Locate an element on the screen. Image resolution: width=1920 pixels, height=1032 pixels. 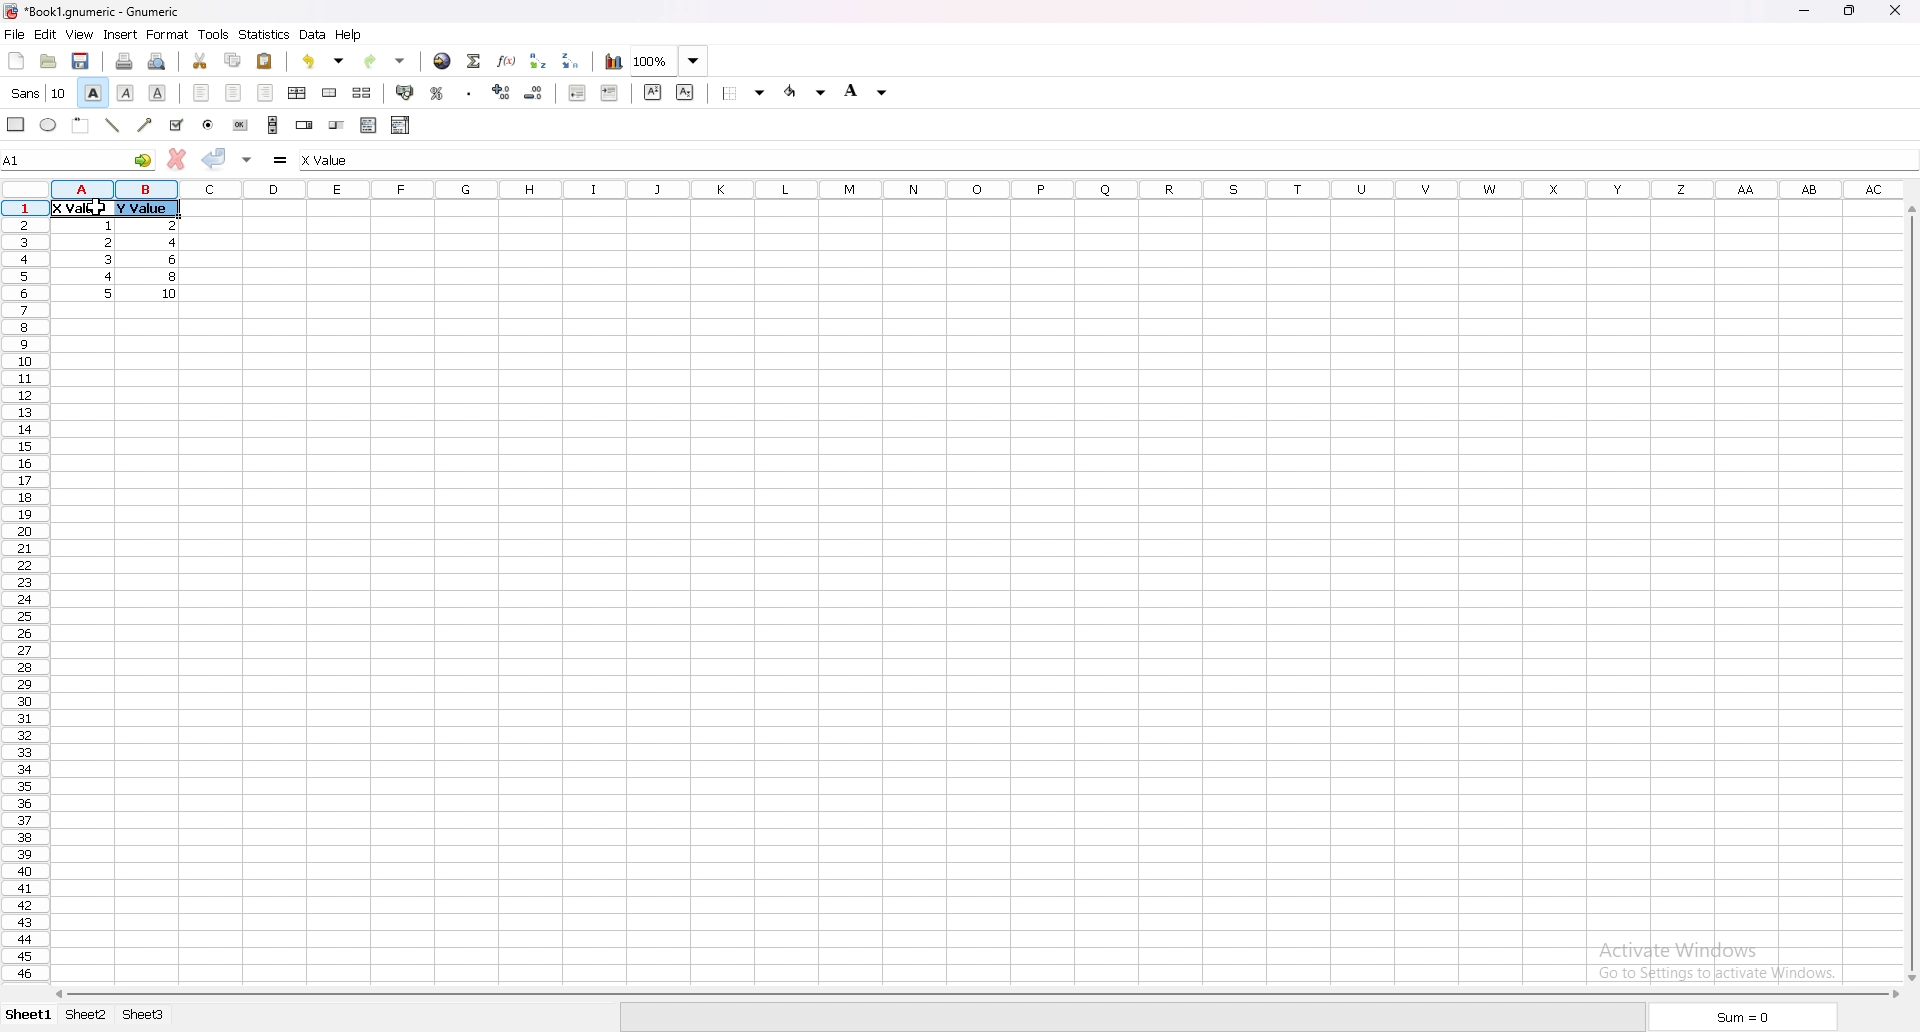
value is located at coordinates (111, 293).